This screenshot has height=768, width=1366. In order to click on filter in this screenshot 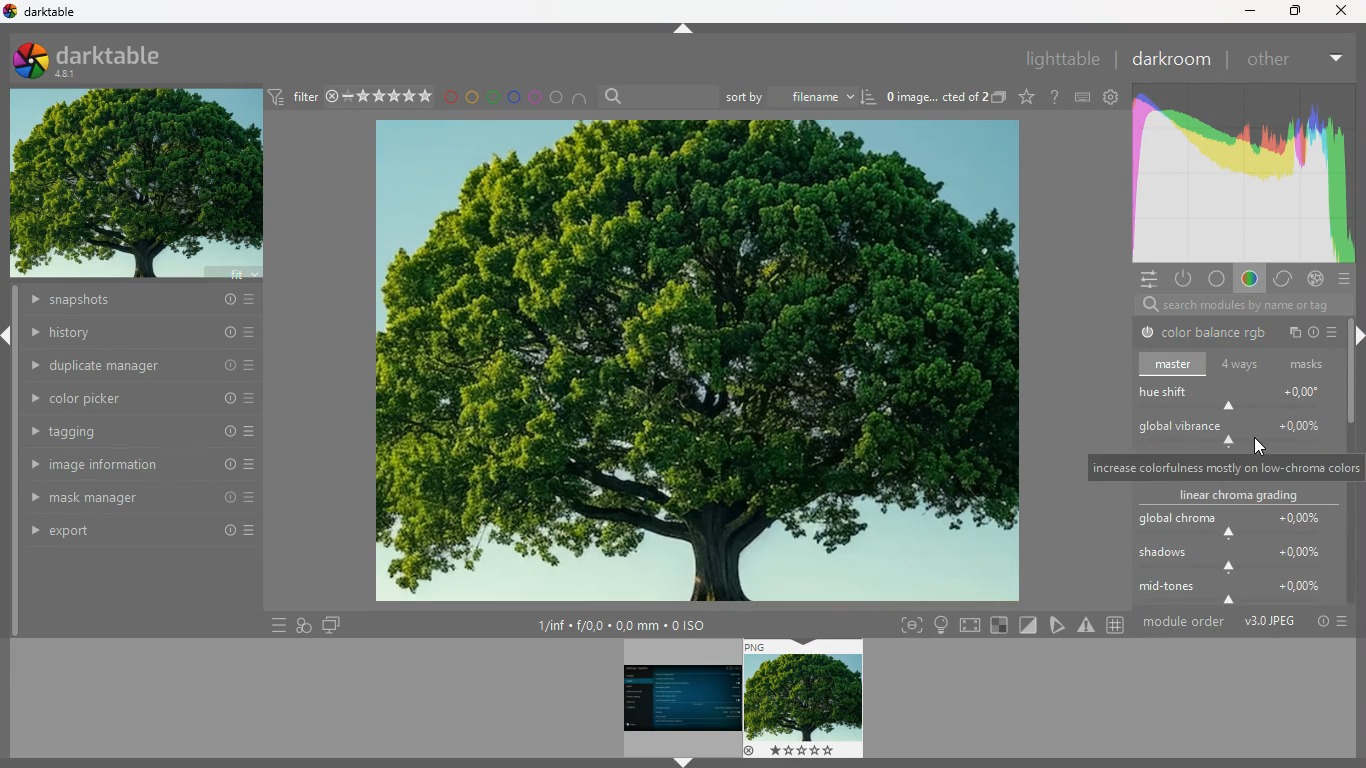, I will do `click(349, 96)`.